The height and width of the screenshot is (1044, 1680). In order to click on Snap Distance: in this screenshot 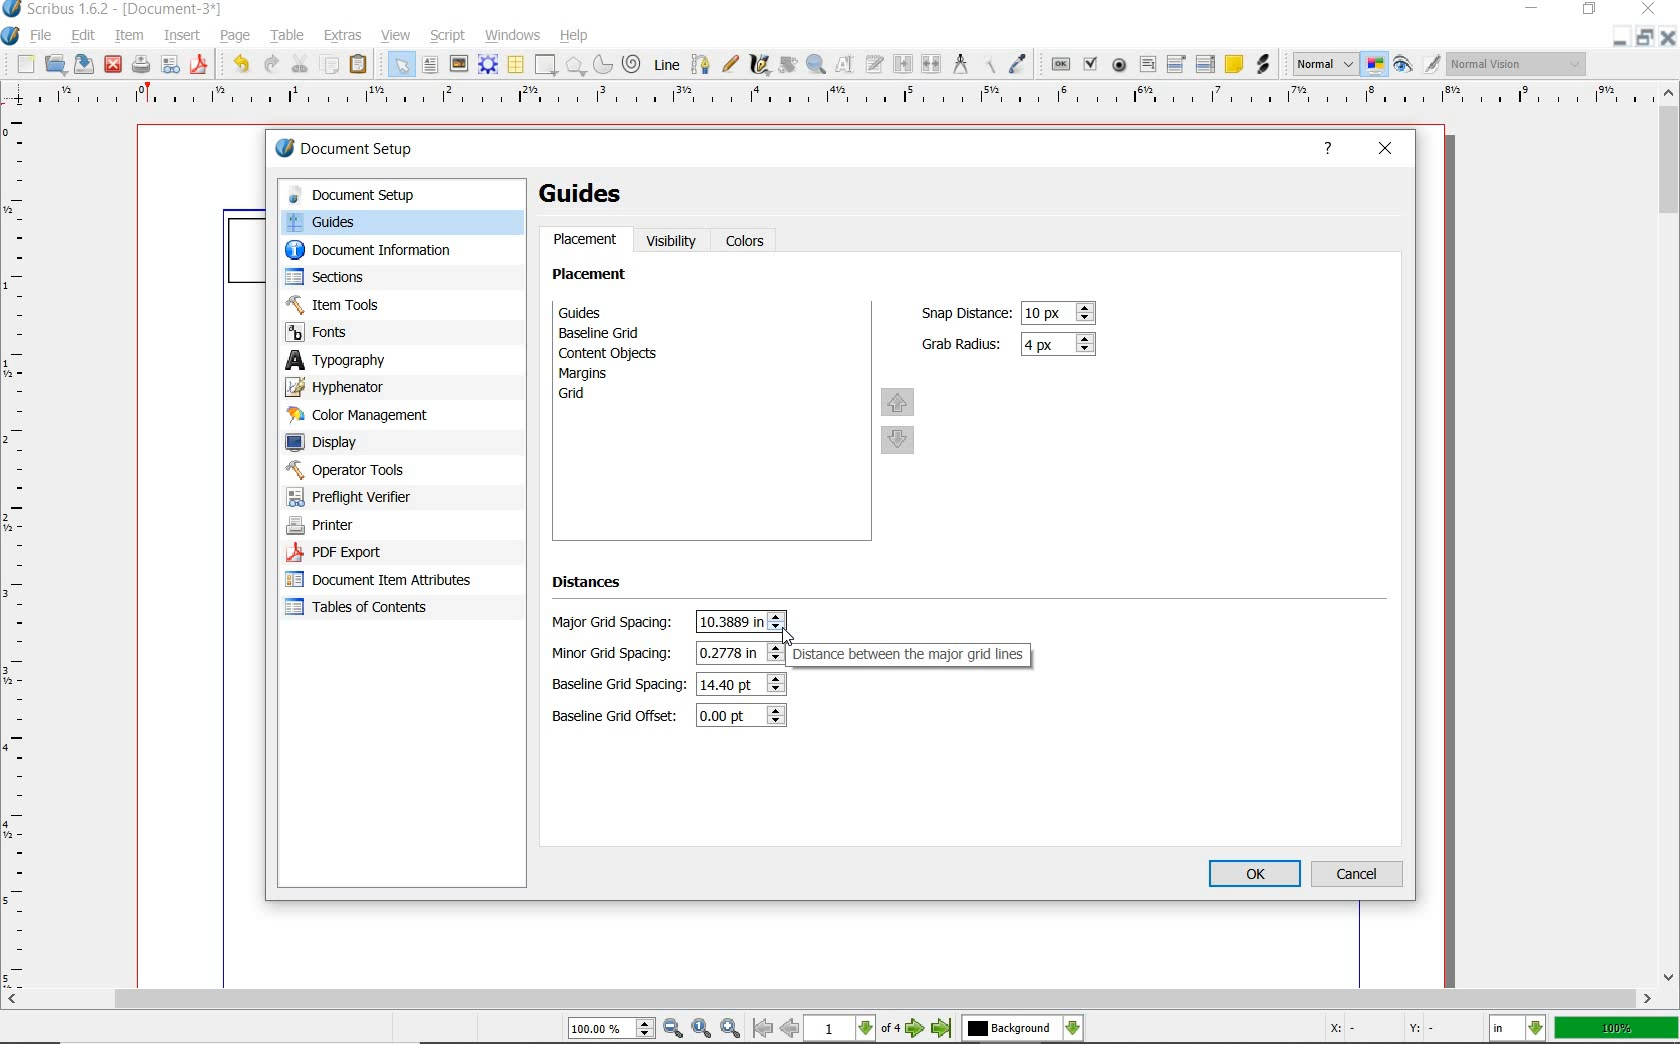, I will do `click(963, 313)`.